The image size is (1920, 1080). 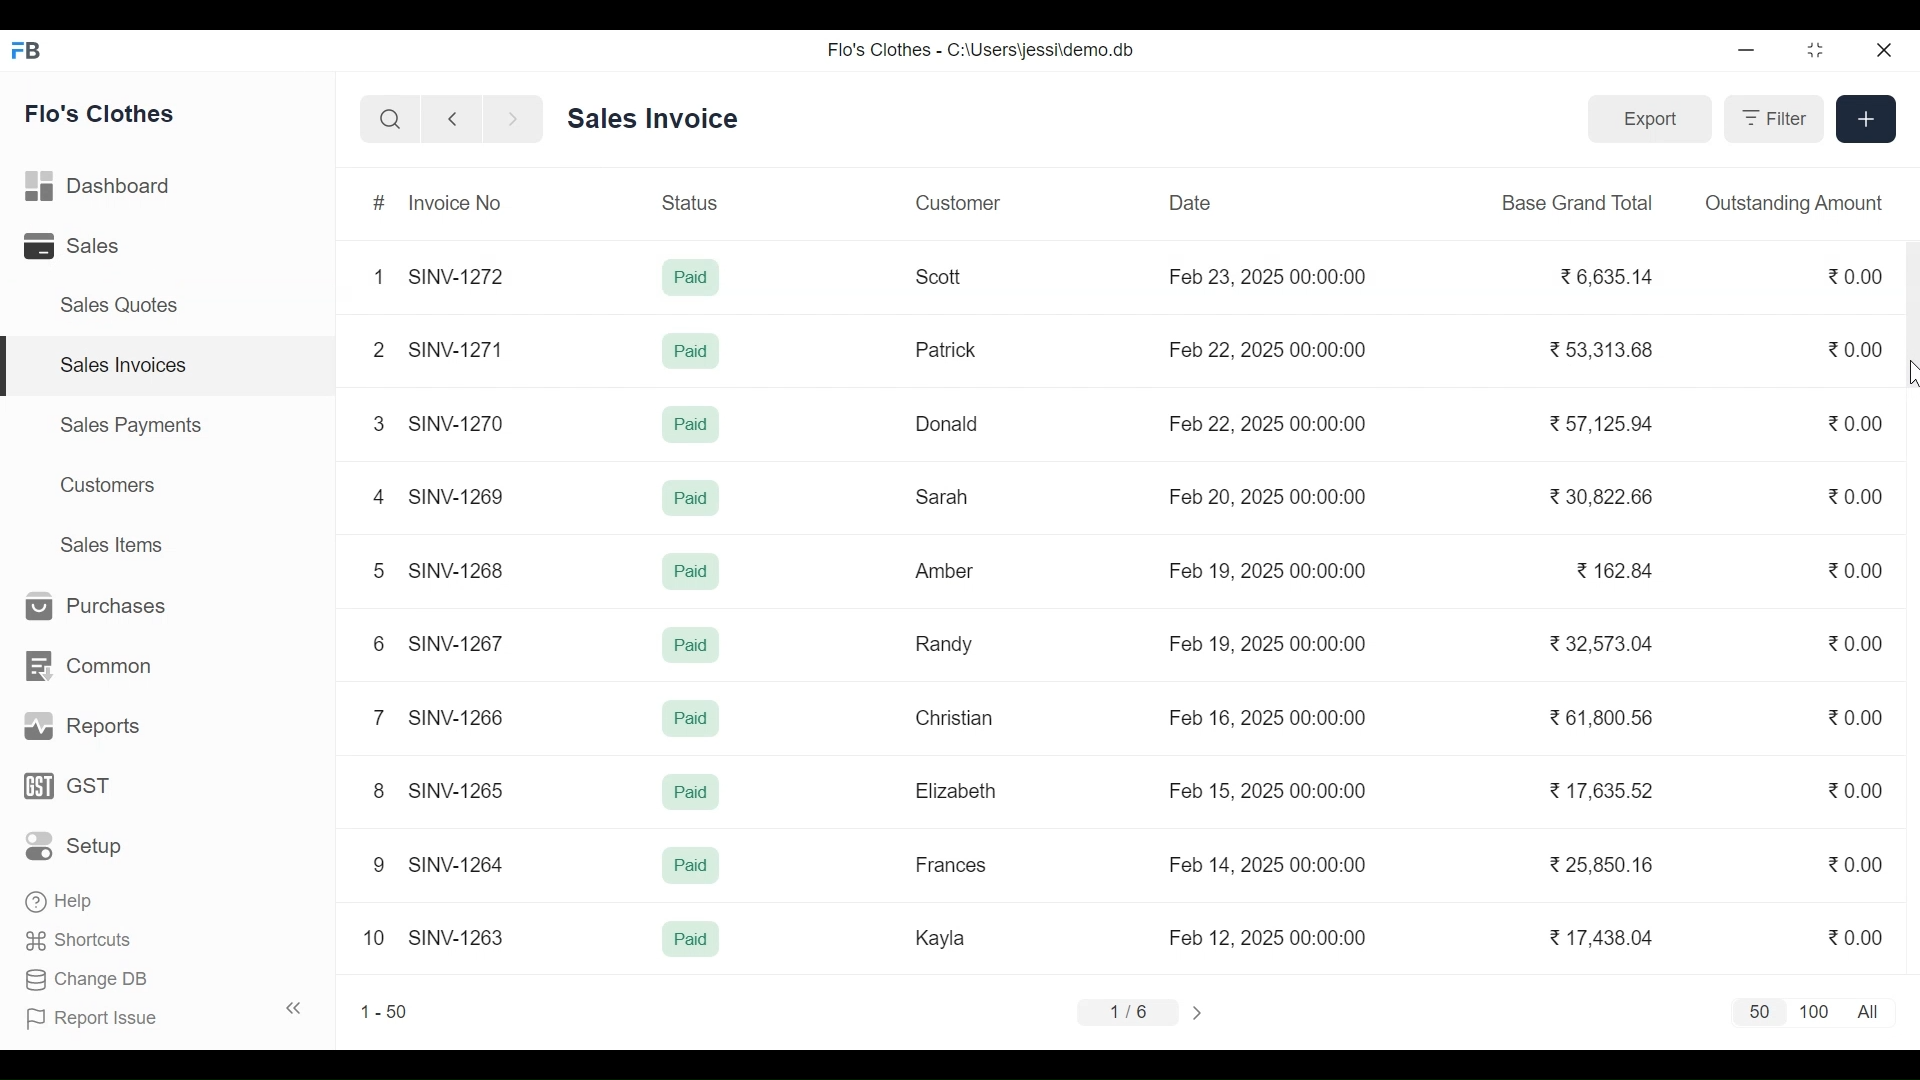 What do you see at coordinates (80, 845) in the screenshot?
I see `Setup` at bounding box center [80, 845].